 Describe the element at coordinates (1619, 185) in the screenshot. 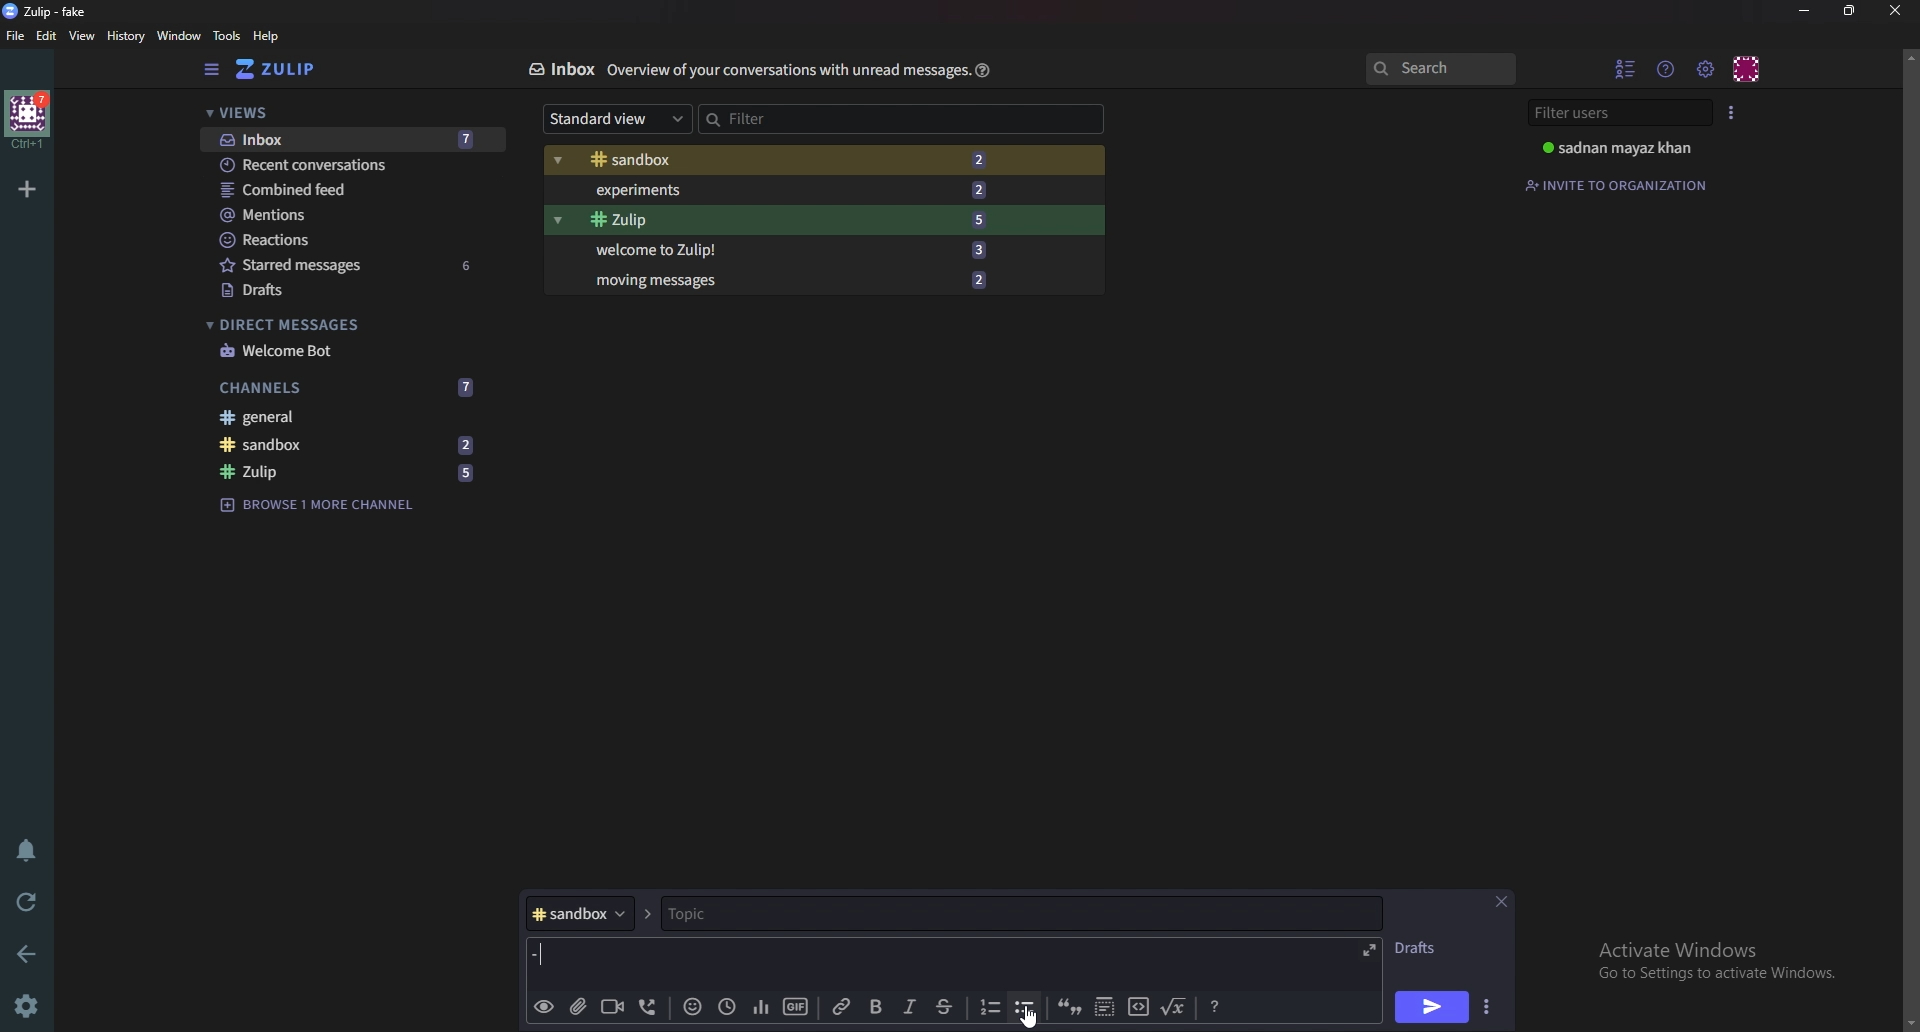

I see `Invite to organization` at that location.